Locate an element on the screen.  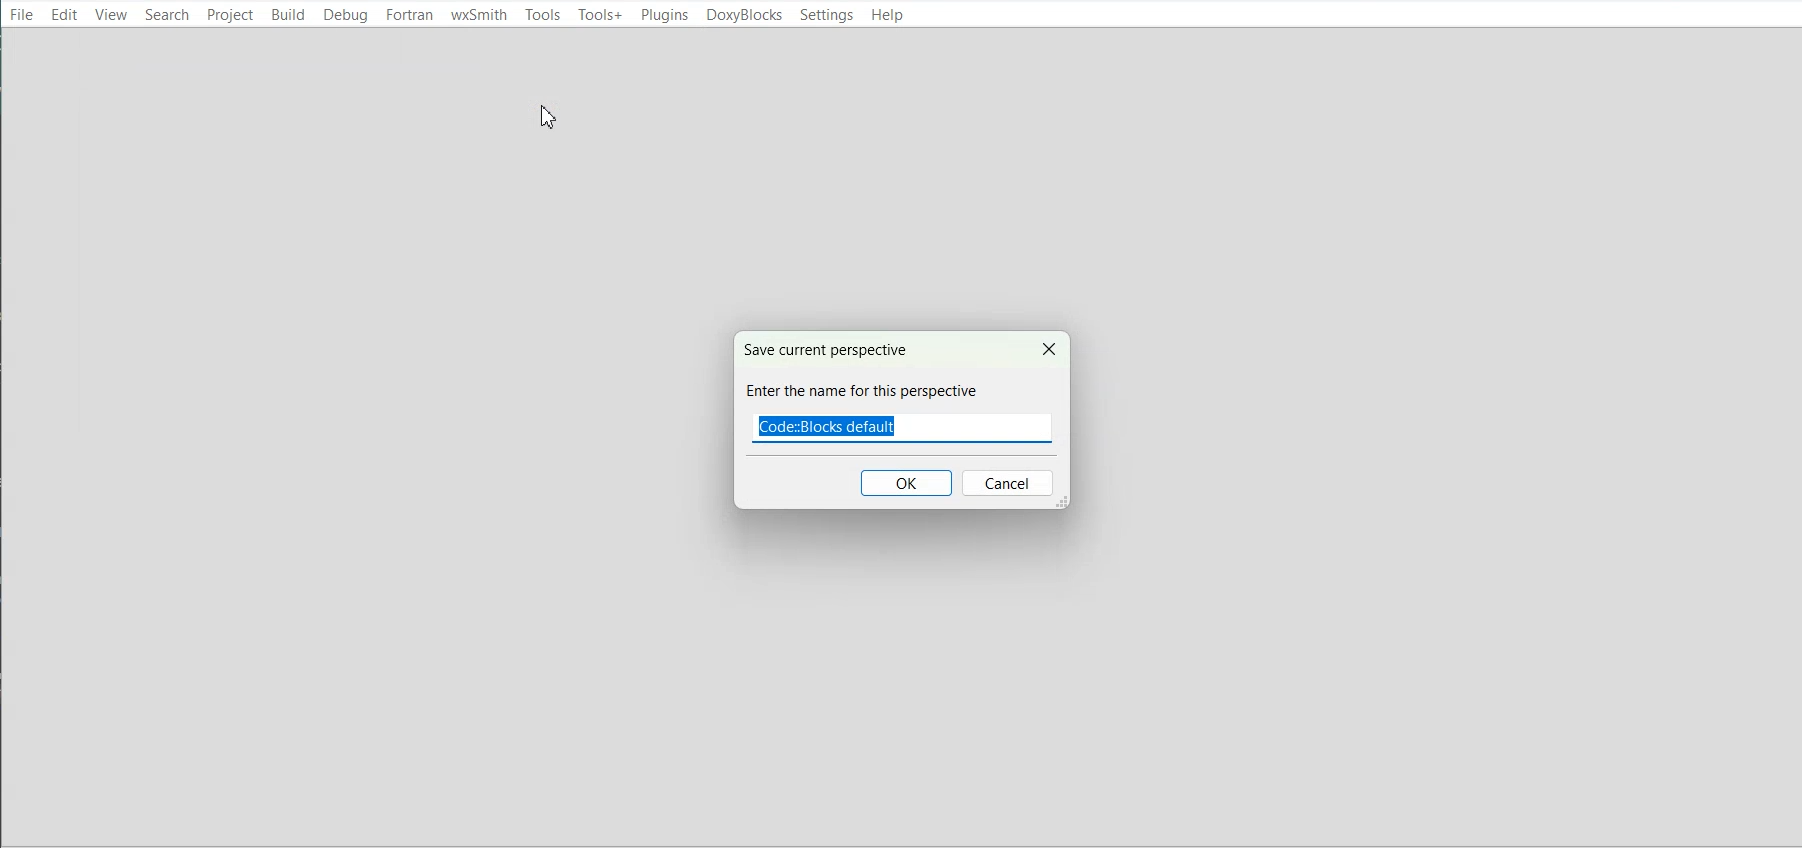
Settings is located at coordinates (826, 15).